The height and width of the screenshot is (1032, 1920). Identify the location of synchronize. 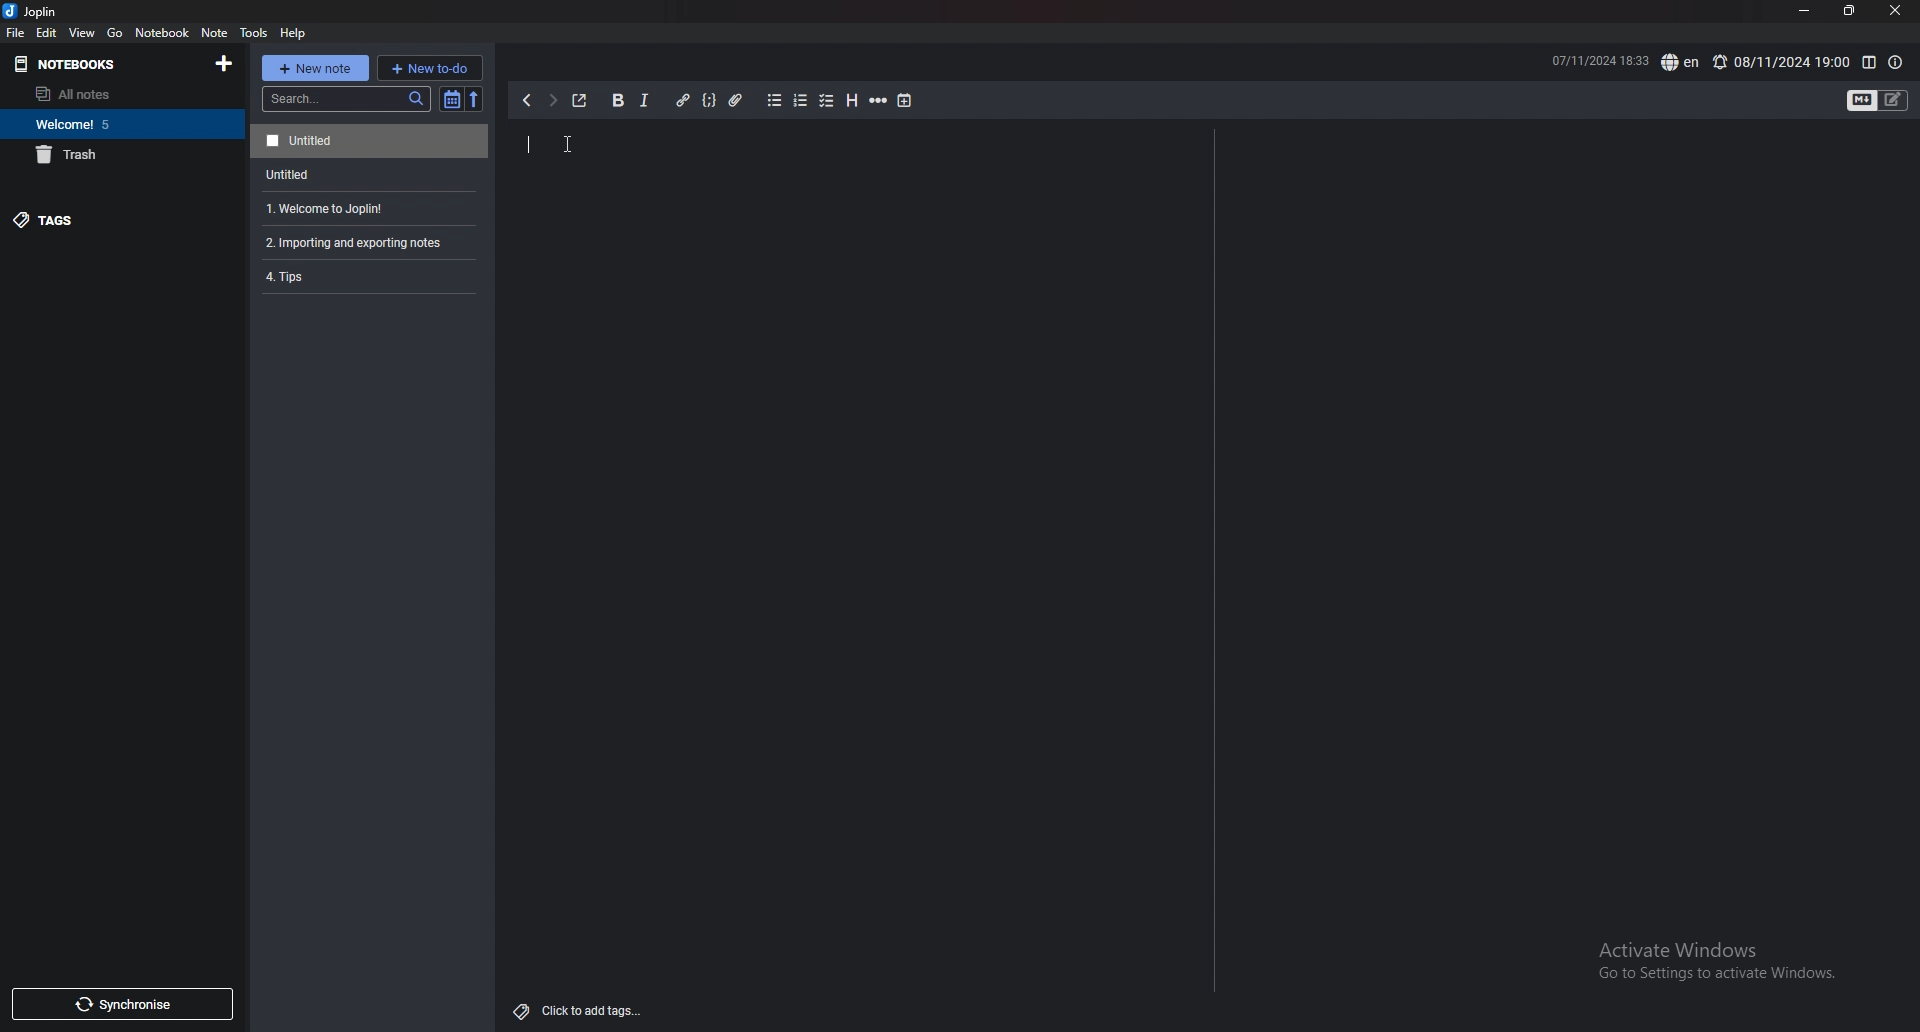
(121, 1004).